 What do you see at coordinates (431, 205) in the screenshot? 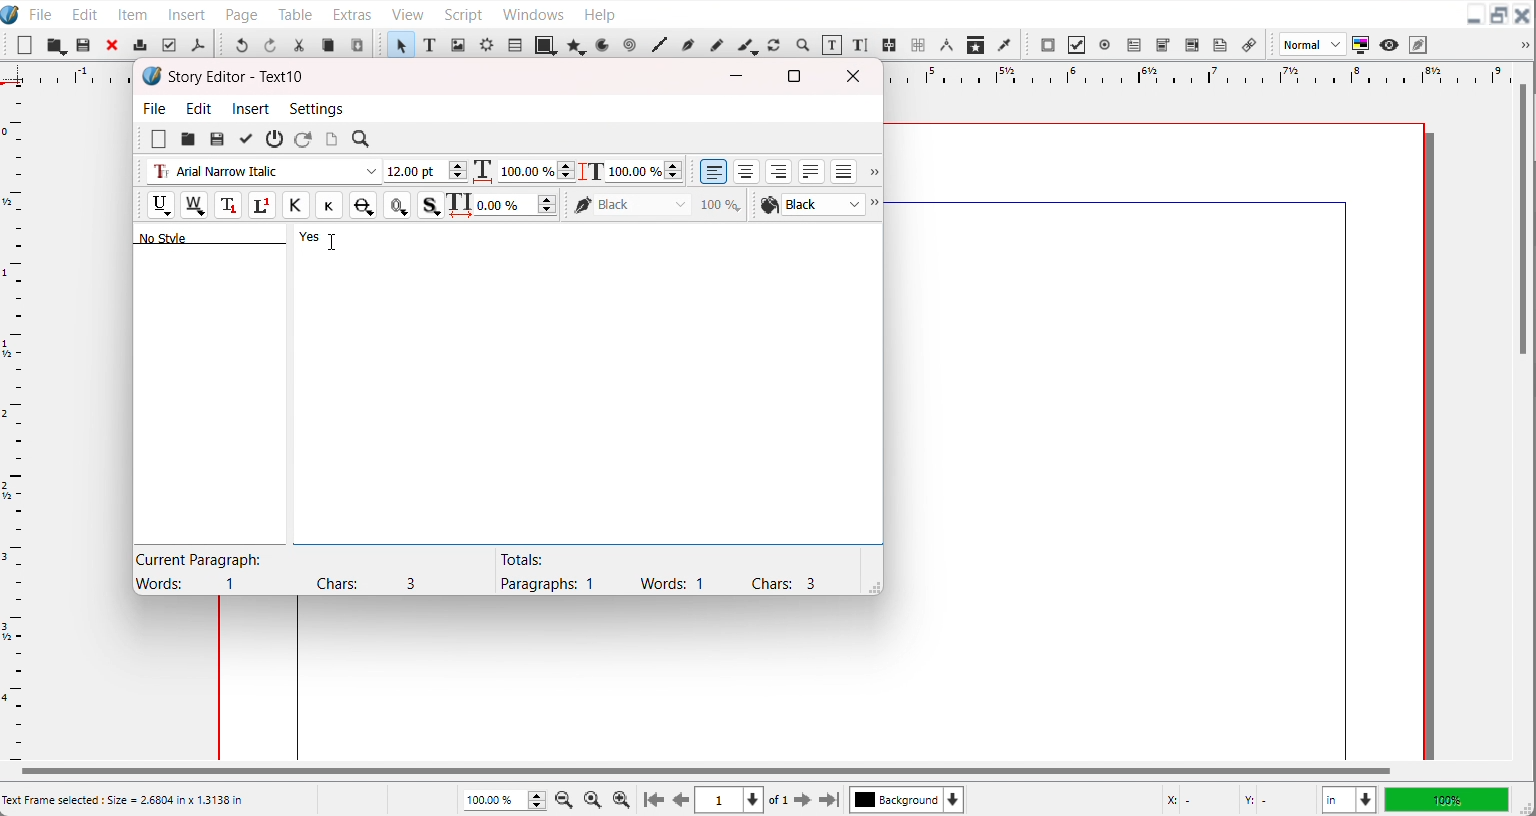
I see `Shadowed Text` at bounding box center [431, 205].